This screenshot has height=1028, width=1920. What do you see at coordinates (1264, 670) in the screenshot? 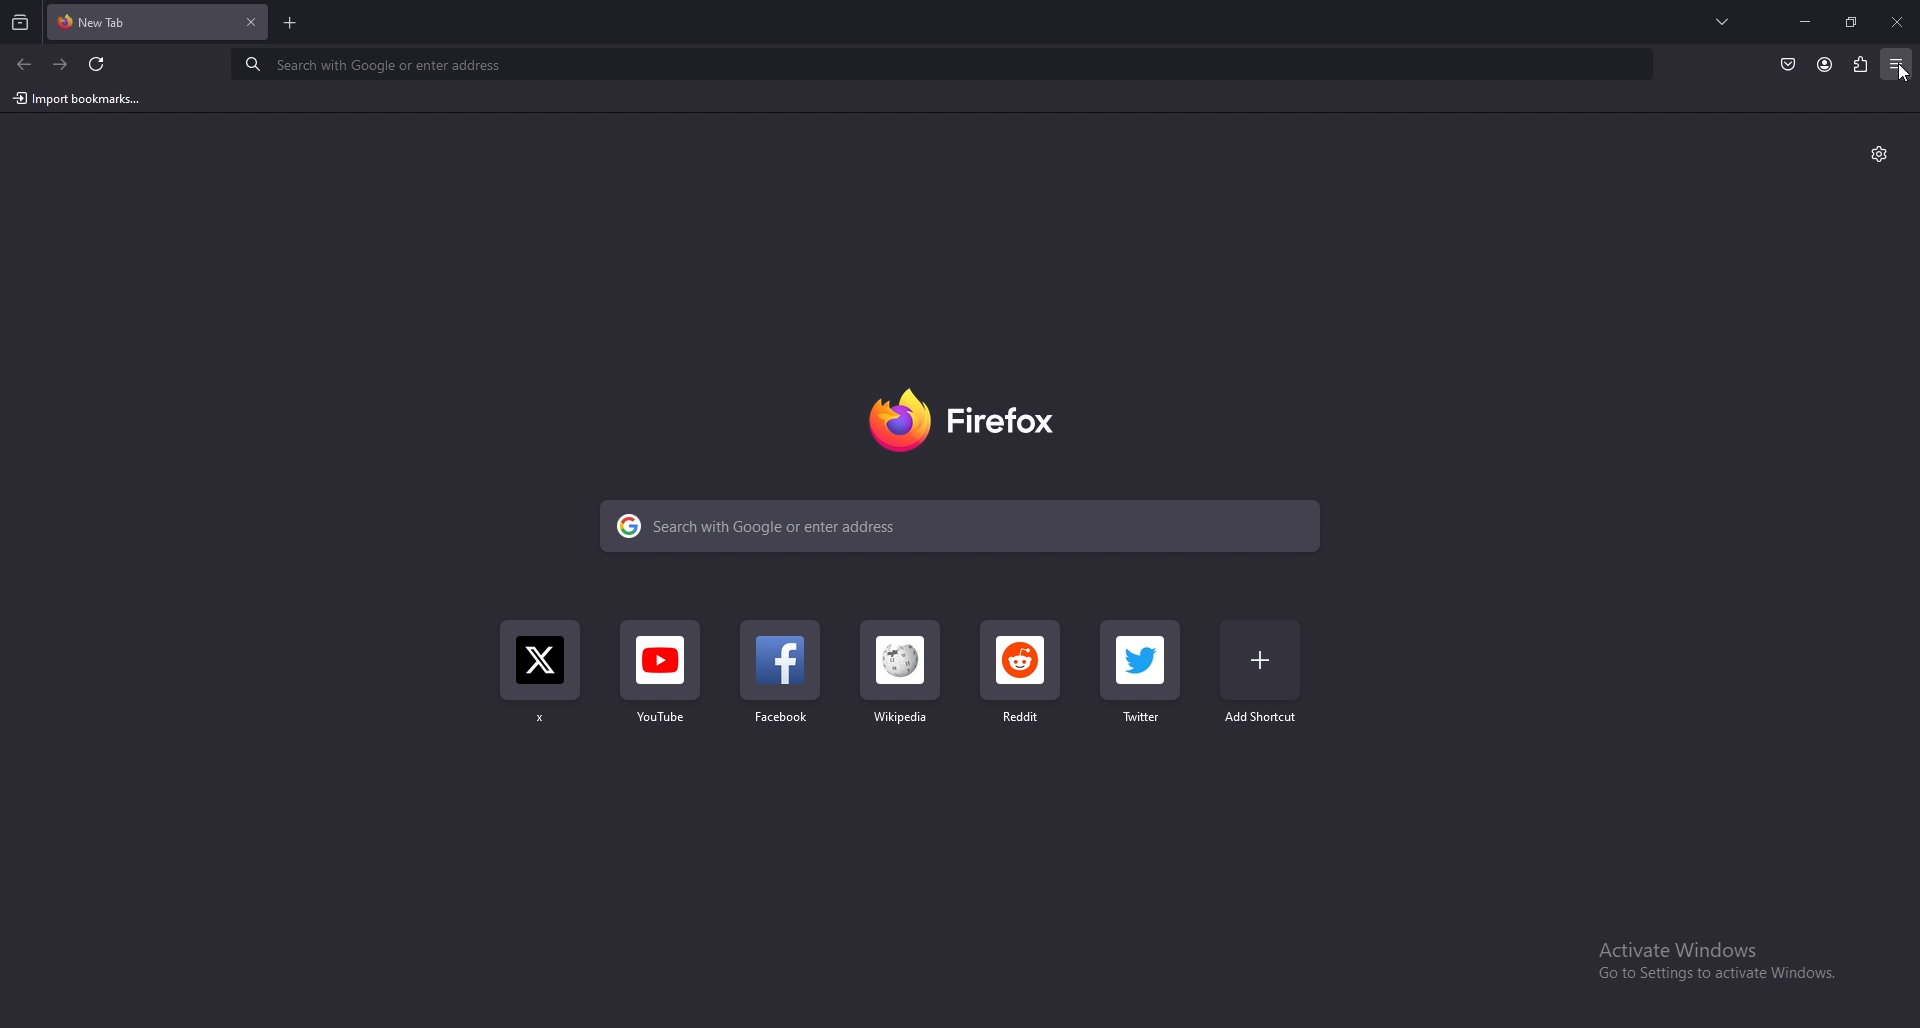
I see `add bookmark` at bounding box center [1264, 670].